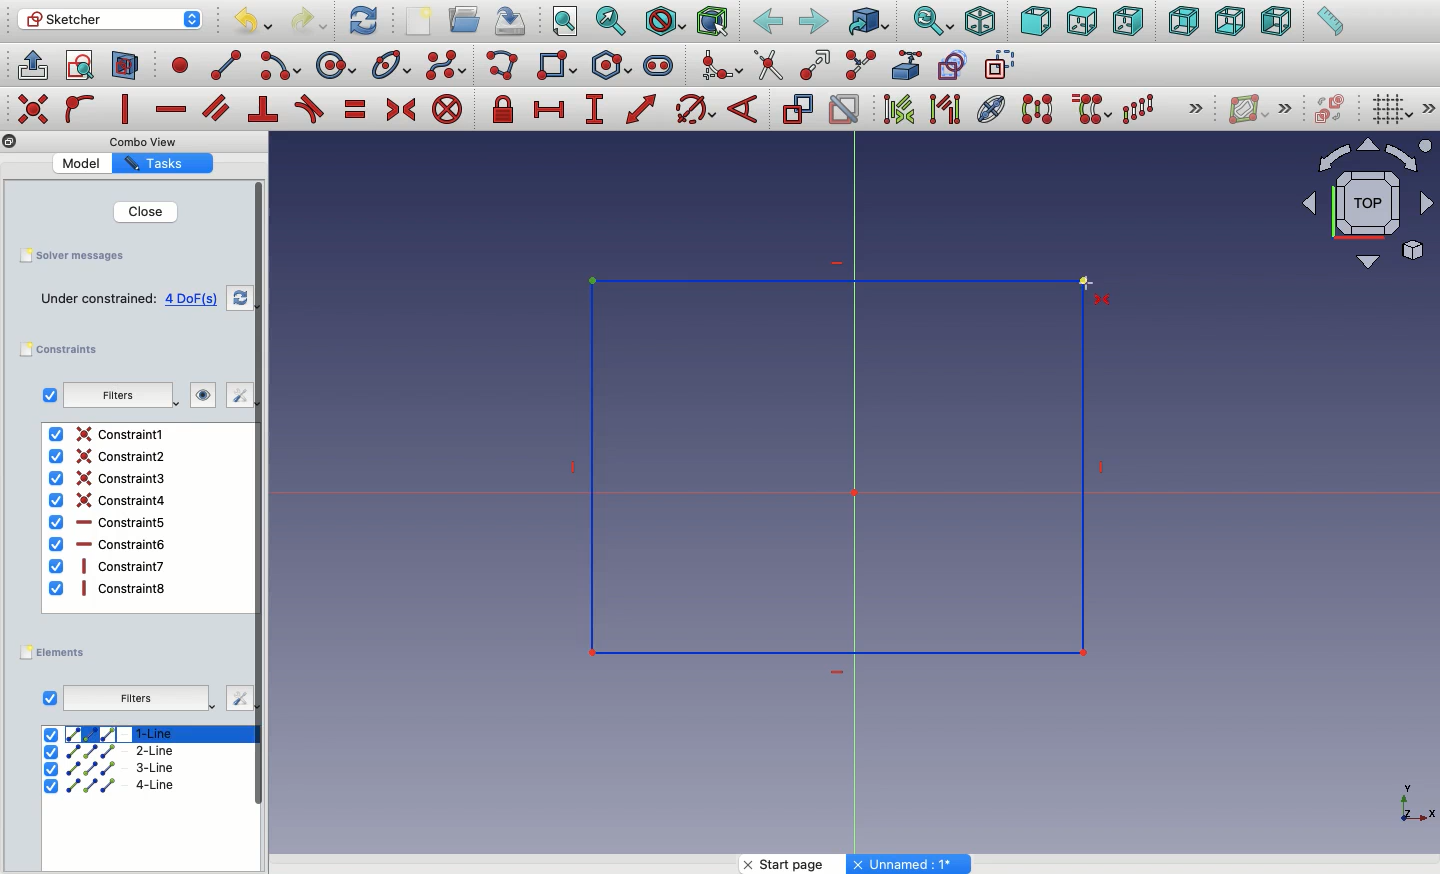 The image size is (1440, 874). I want to click on Axis, so click(1413, 797).